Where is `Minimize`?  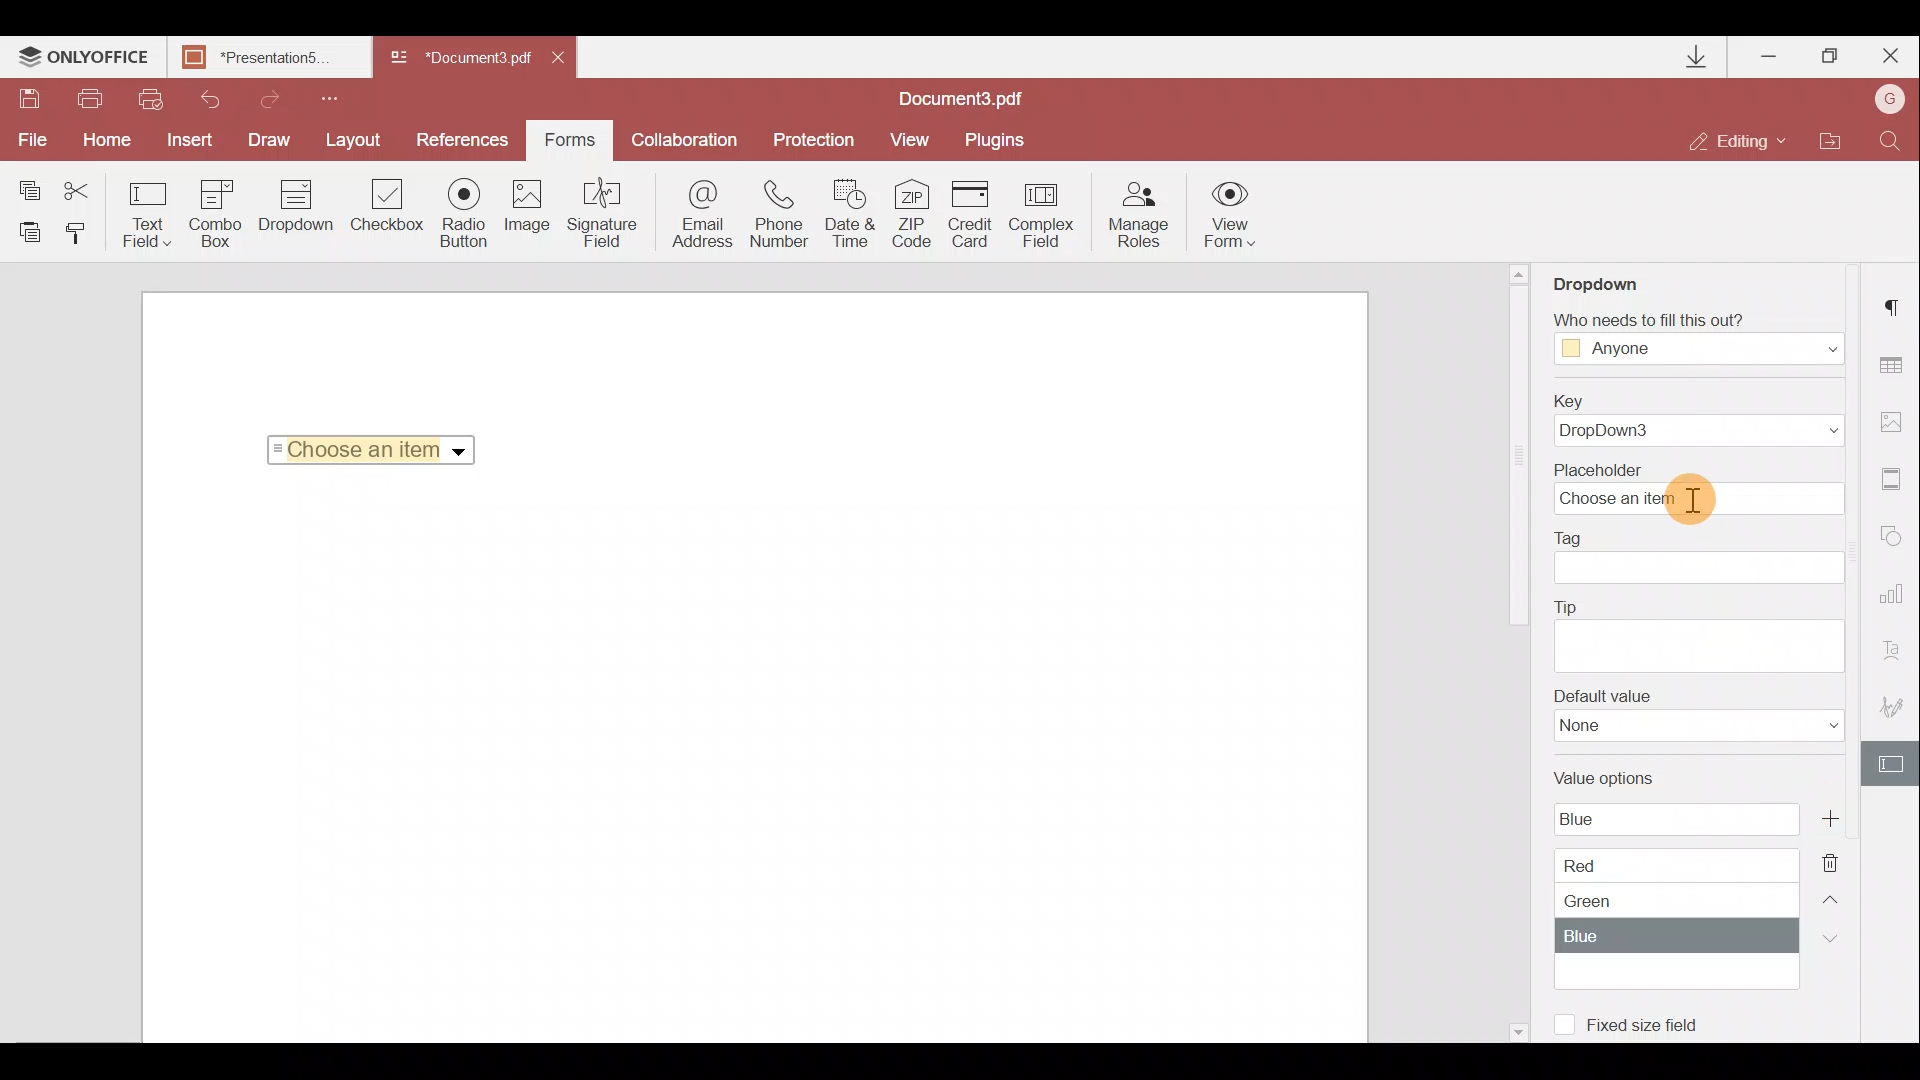 Minimize is located at coordinates (1766, 56).